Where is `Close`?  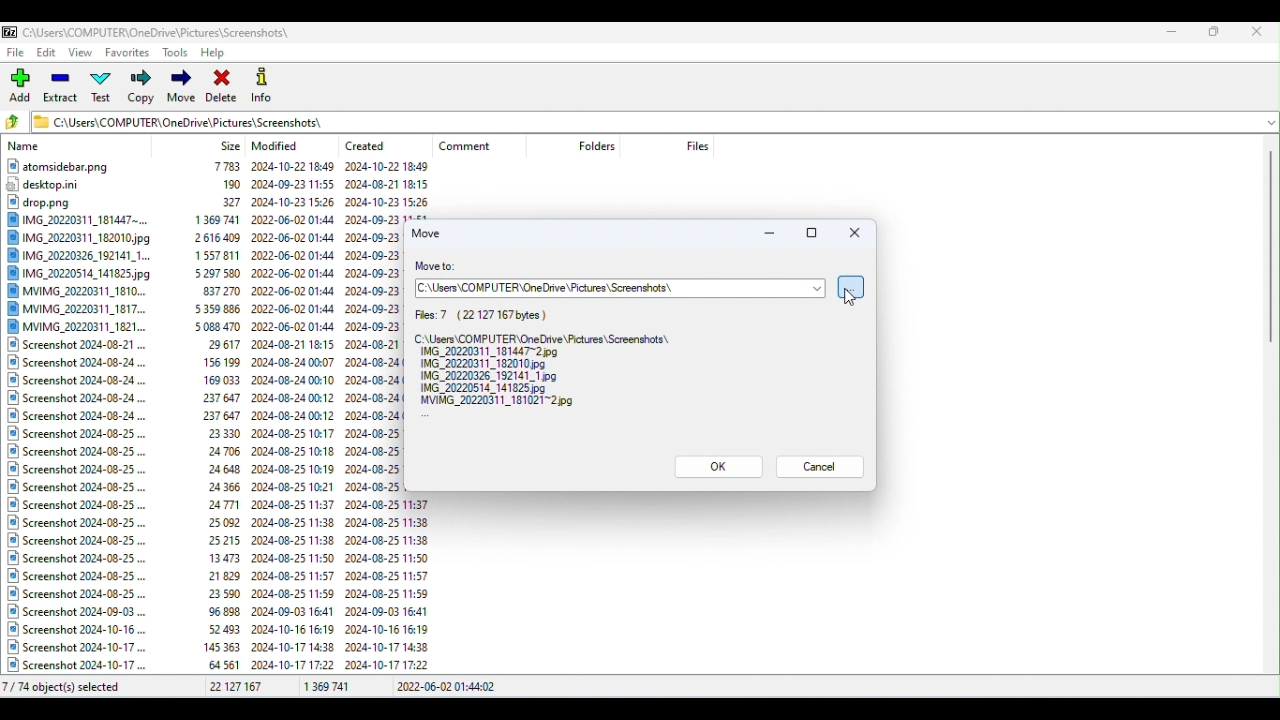 Close is located at coordinates (852, 233).